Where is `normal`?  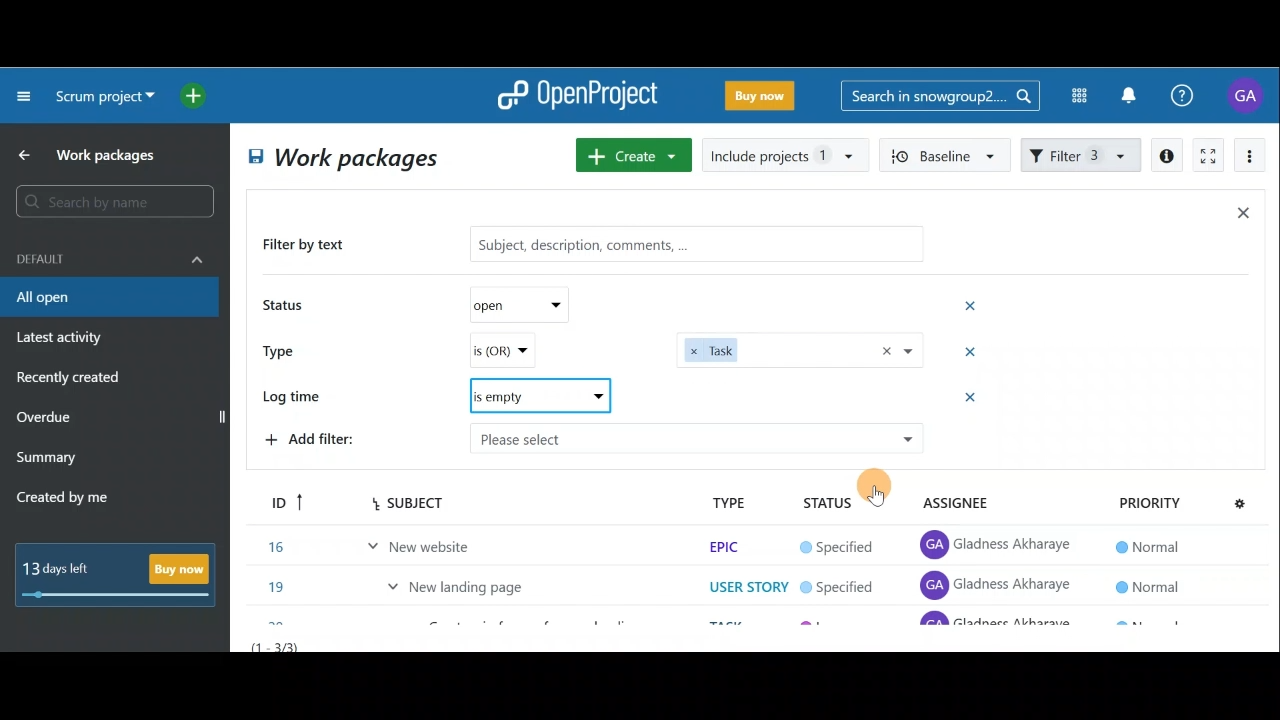 normal is located at coordinates (1150, 580).